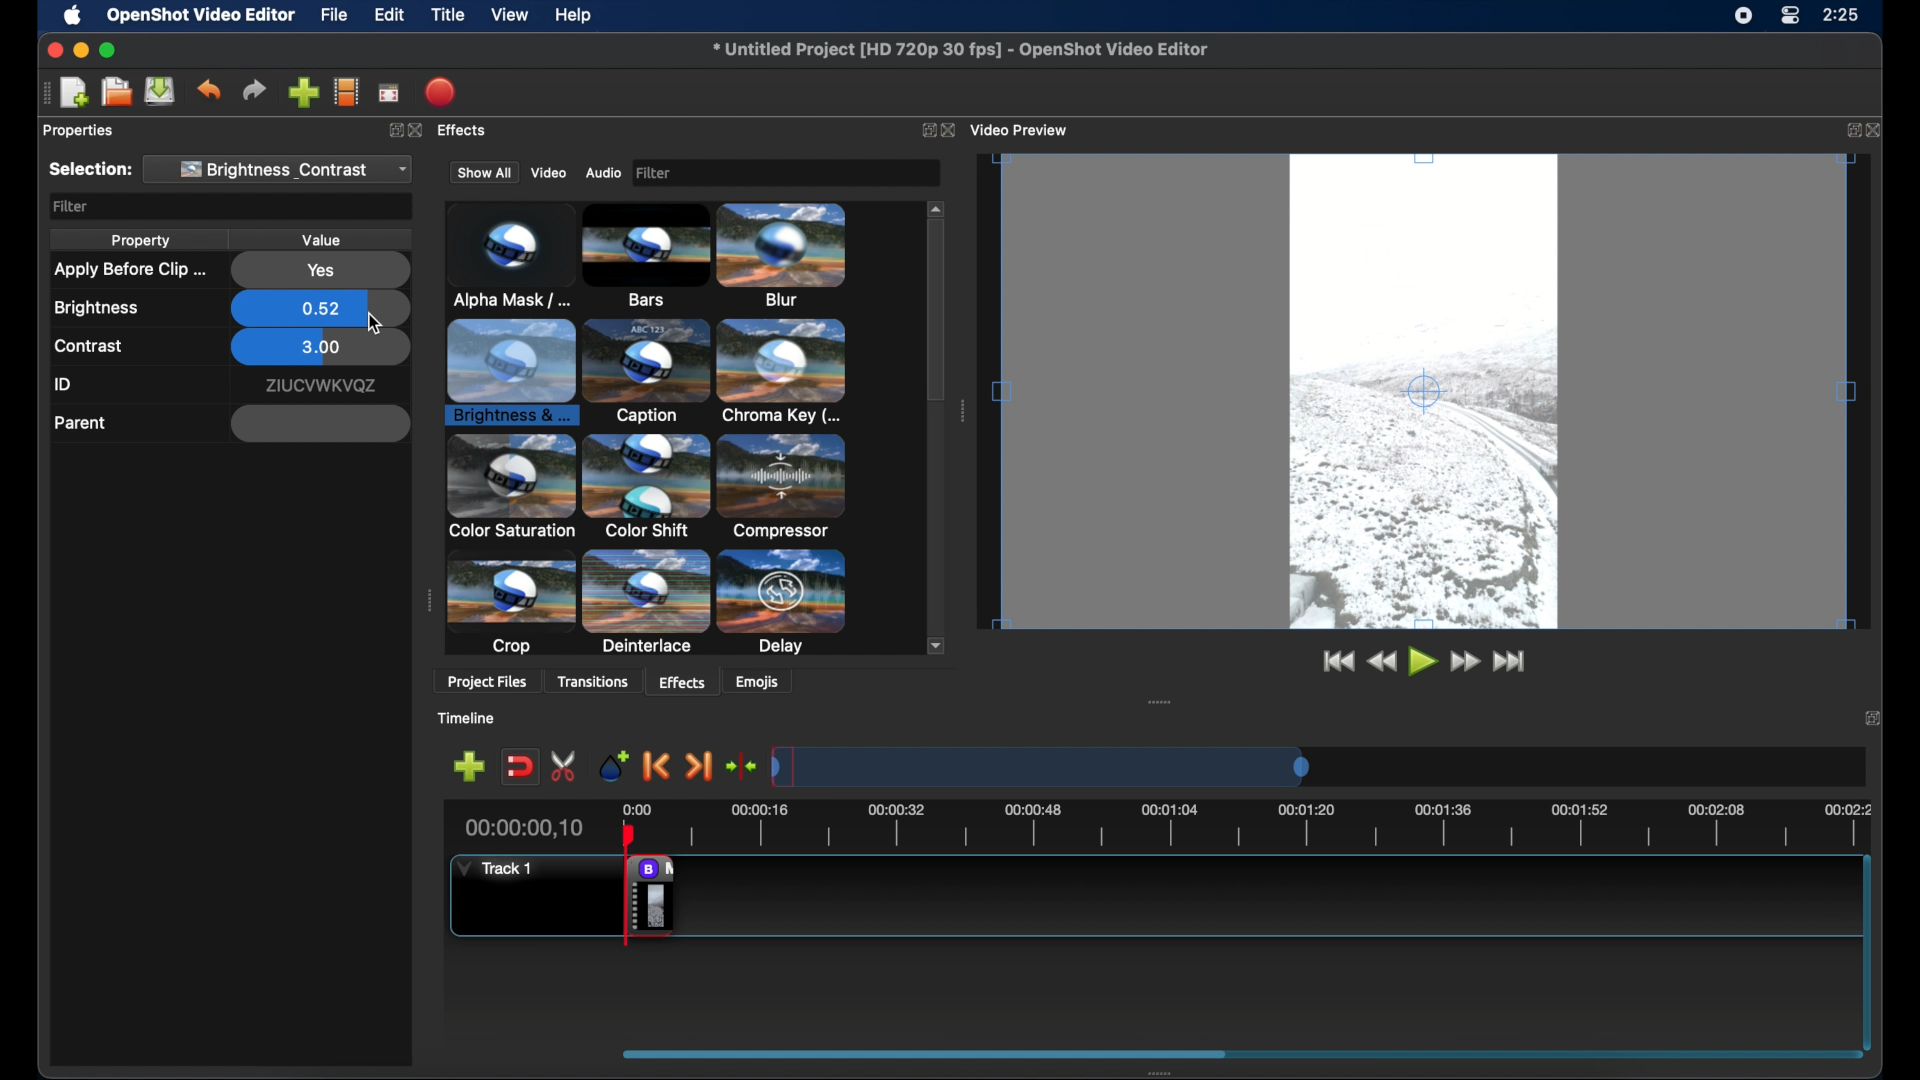  I want to click on add track, so click(468, 766).